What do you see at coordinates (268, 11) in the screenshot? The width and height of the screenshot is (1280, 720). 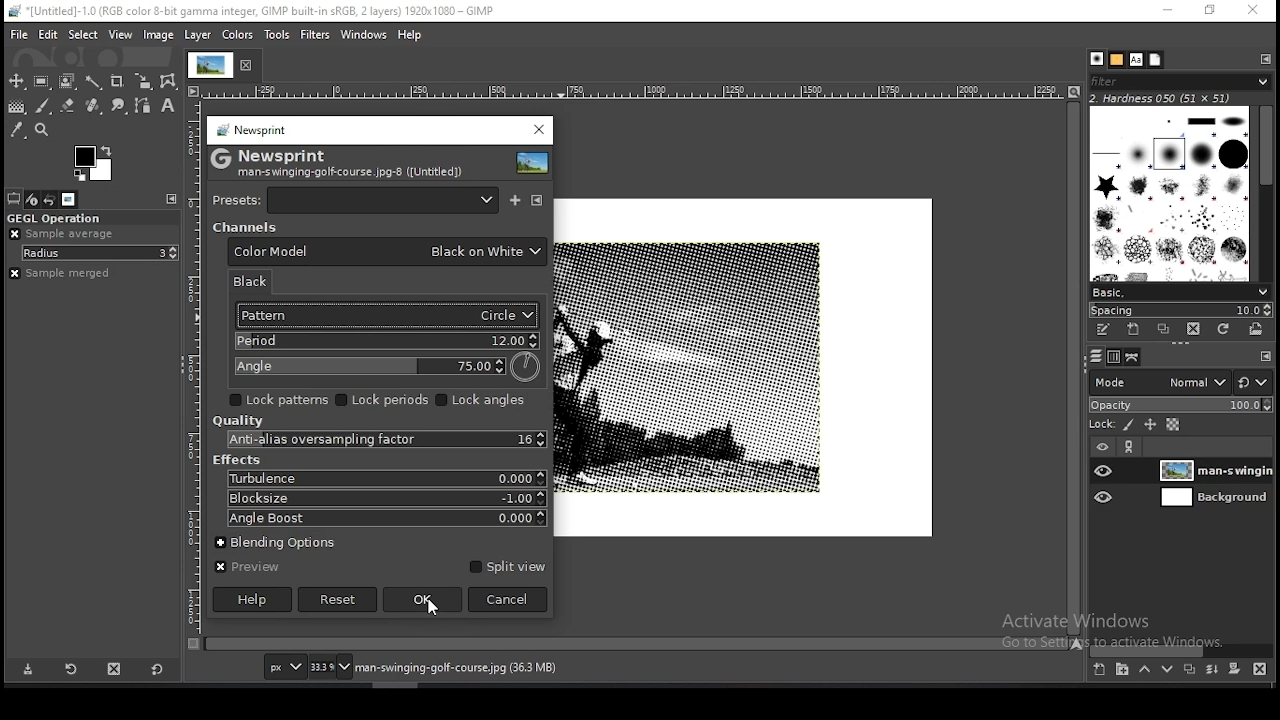 I see `*[Untitled]-1.0 (RGB color 8-bit gamma integer, GIMP built-in sRGB, 2 layers) 1920x1080 - GIMP` at bounding box center [268, 11].